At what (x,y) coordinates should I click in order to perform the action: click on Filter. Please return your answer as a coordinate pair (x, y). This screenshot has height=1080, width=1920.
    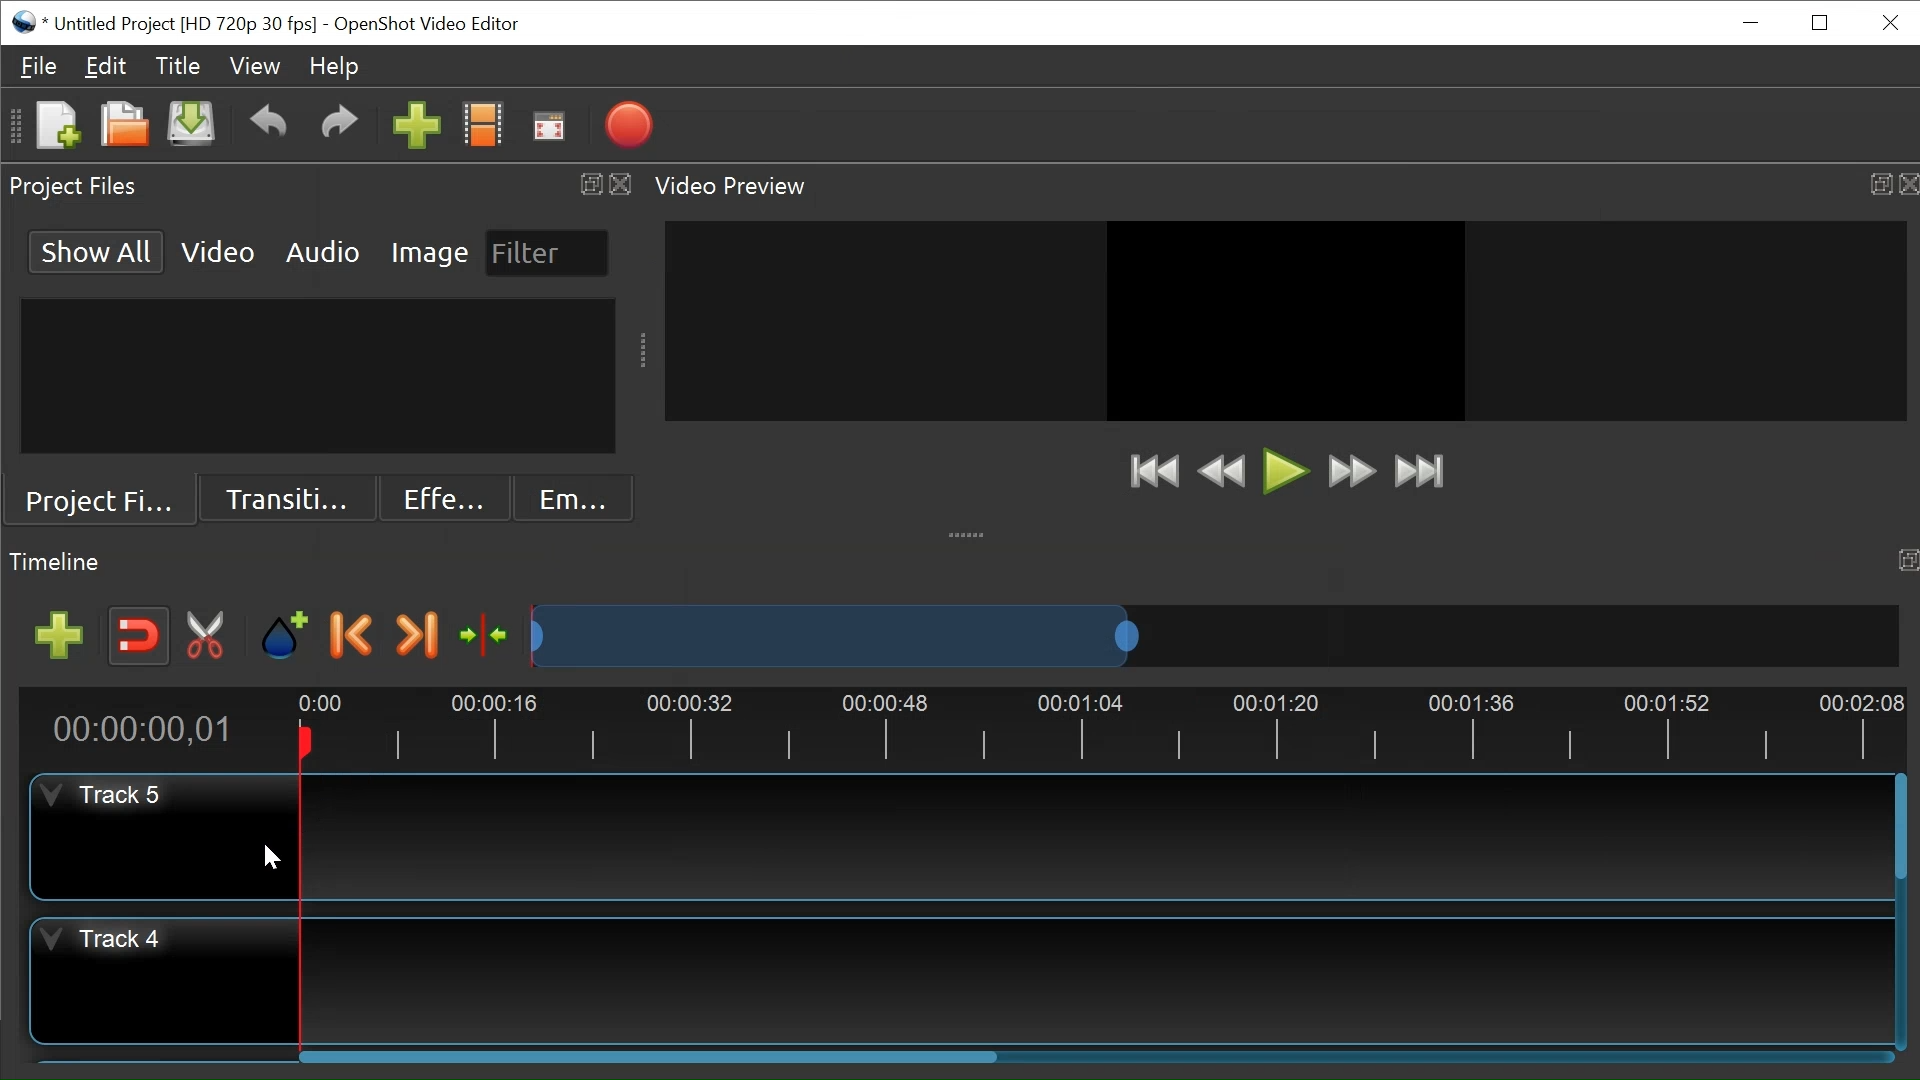
    Looking at the image, I should click on (545, 253).